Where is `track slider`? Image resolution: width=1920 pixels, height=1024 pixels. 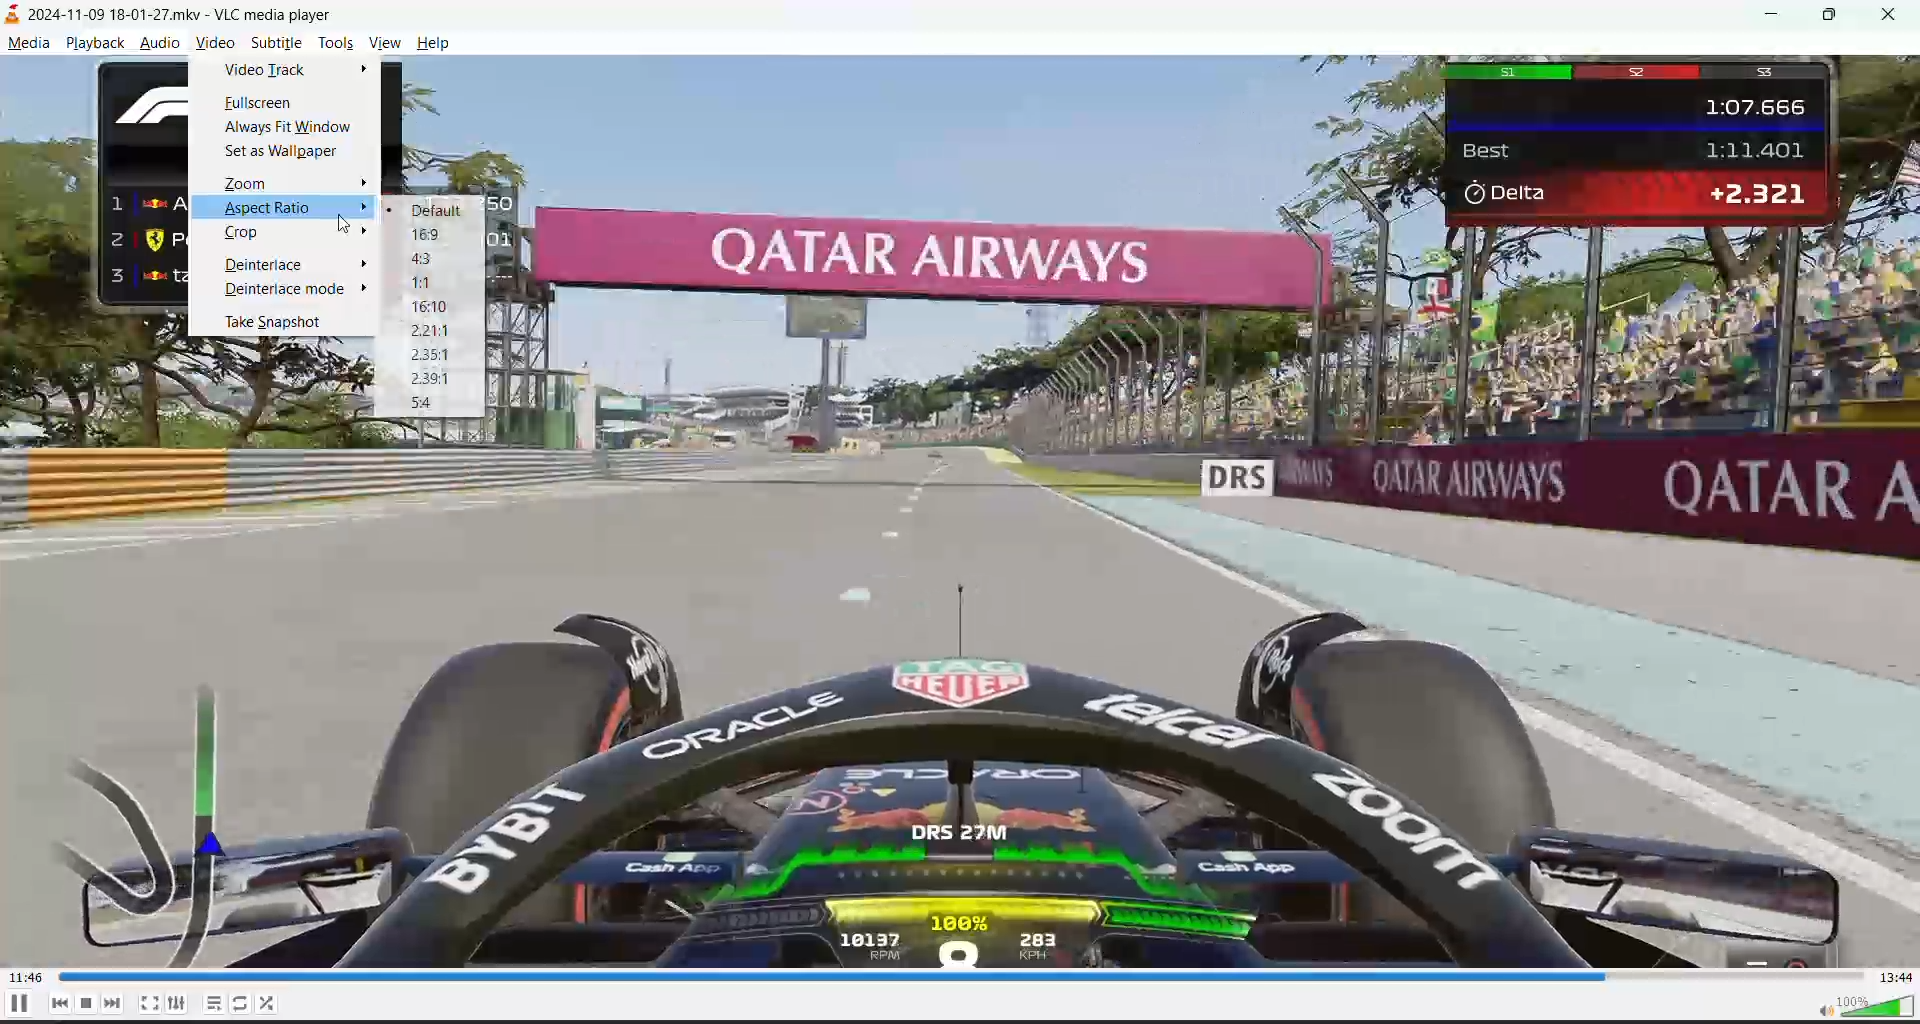
track slider is located at coordinates (962, 974).